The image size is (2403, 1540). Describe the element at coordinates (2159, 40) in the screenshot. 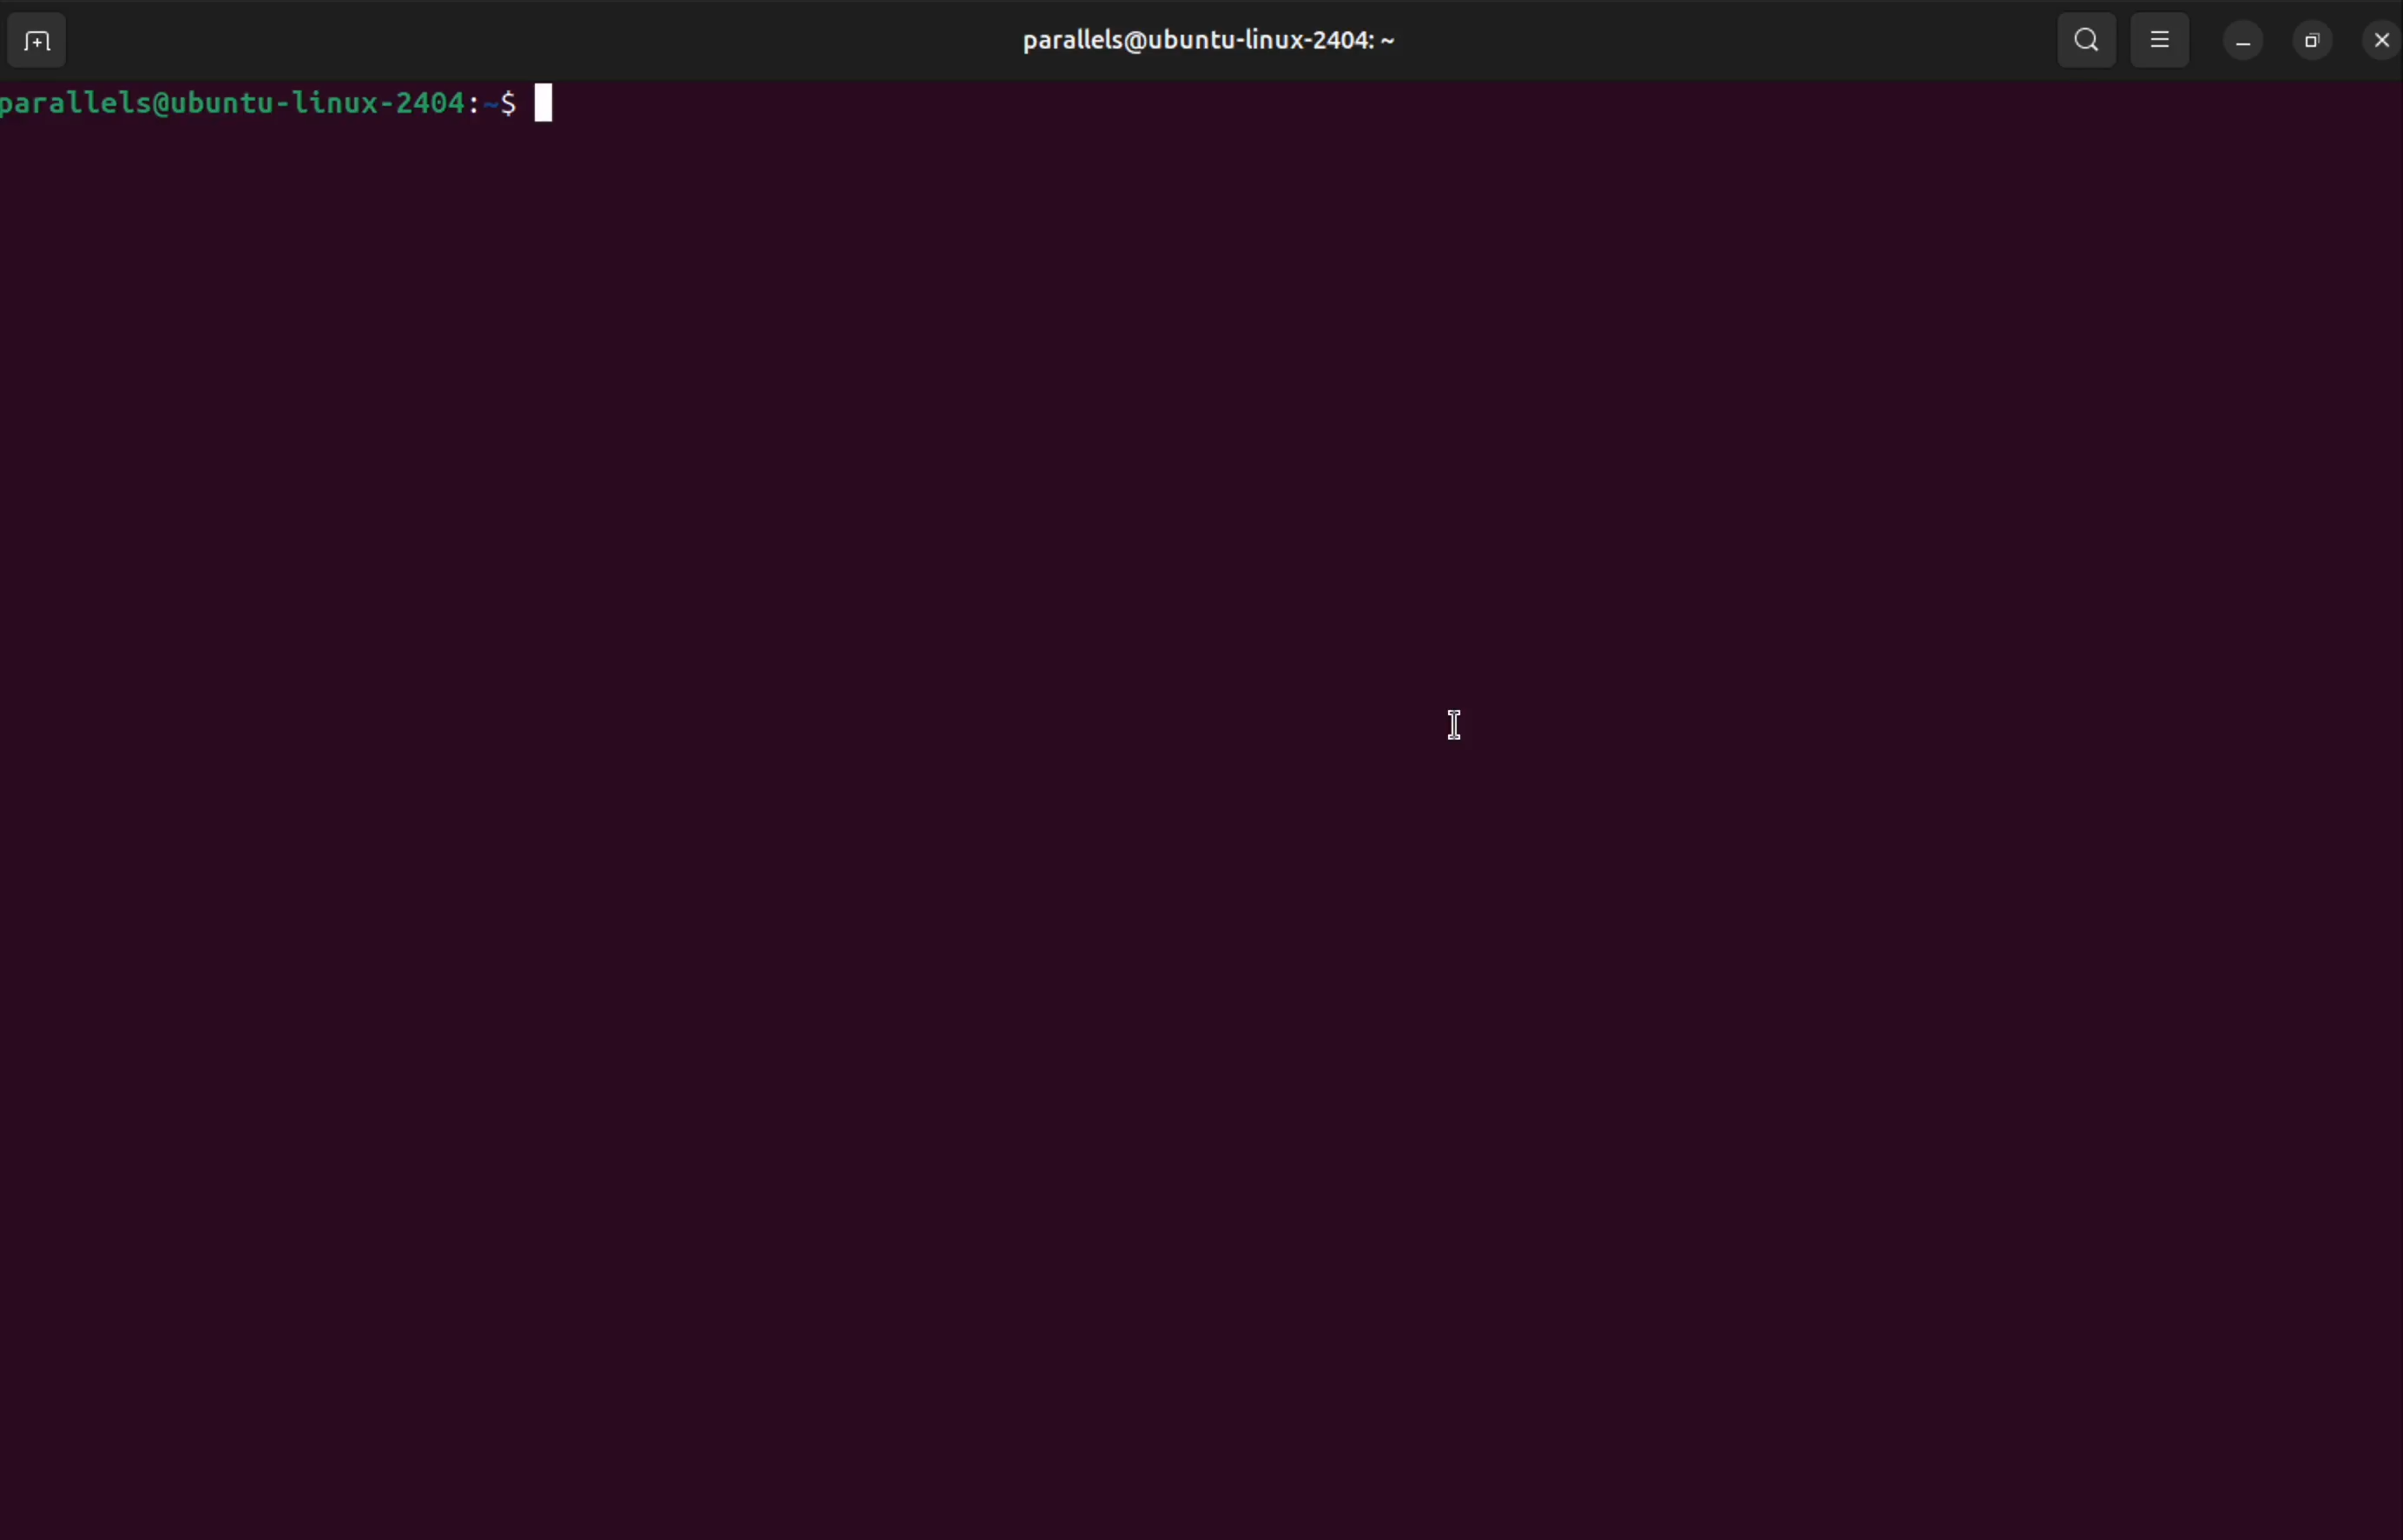

I see `viewing mode` at that location.